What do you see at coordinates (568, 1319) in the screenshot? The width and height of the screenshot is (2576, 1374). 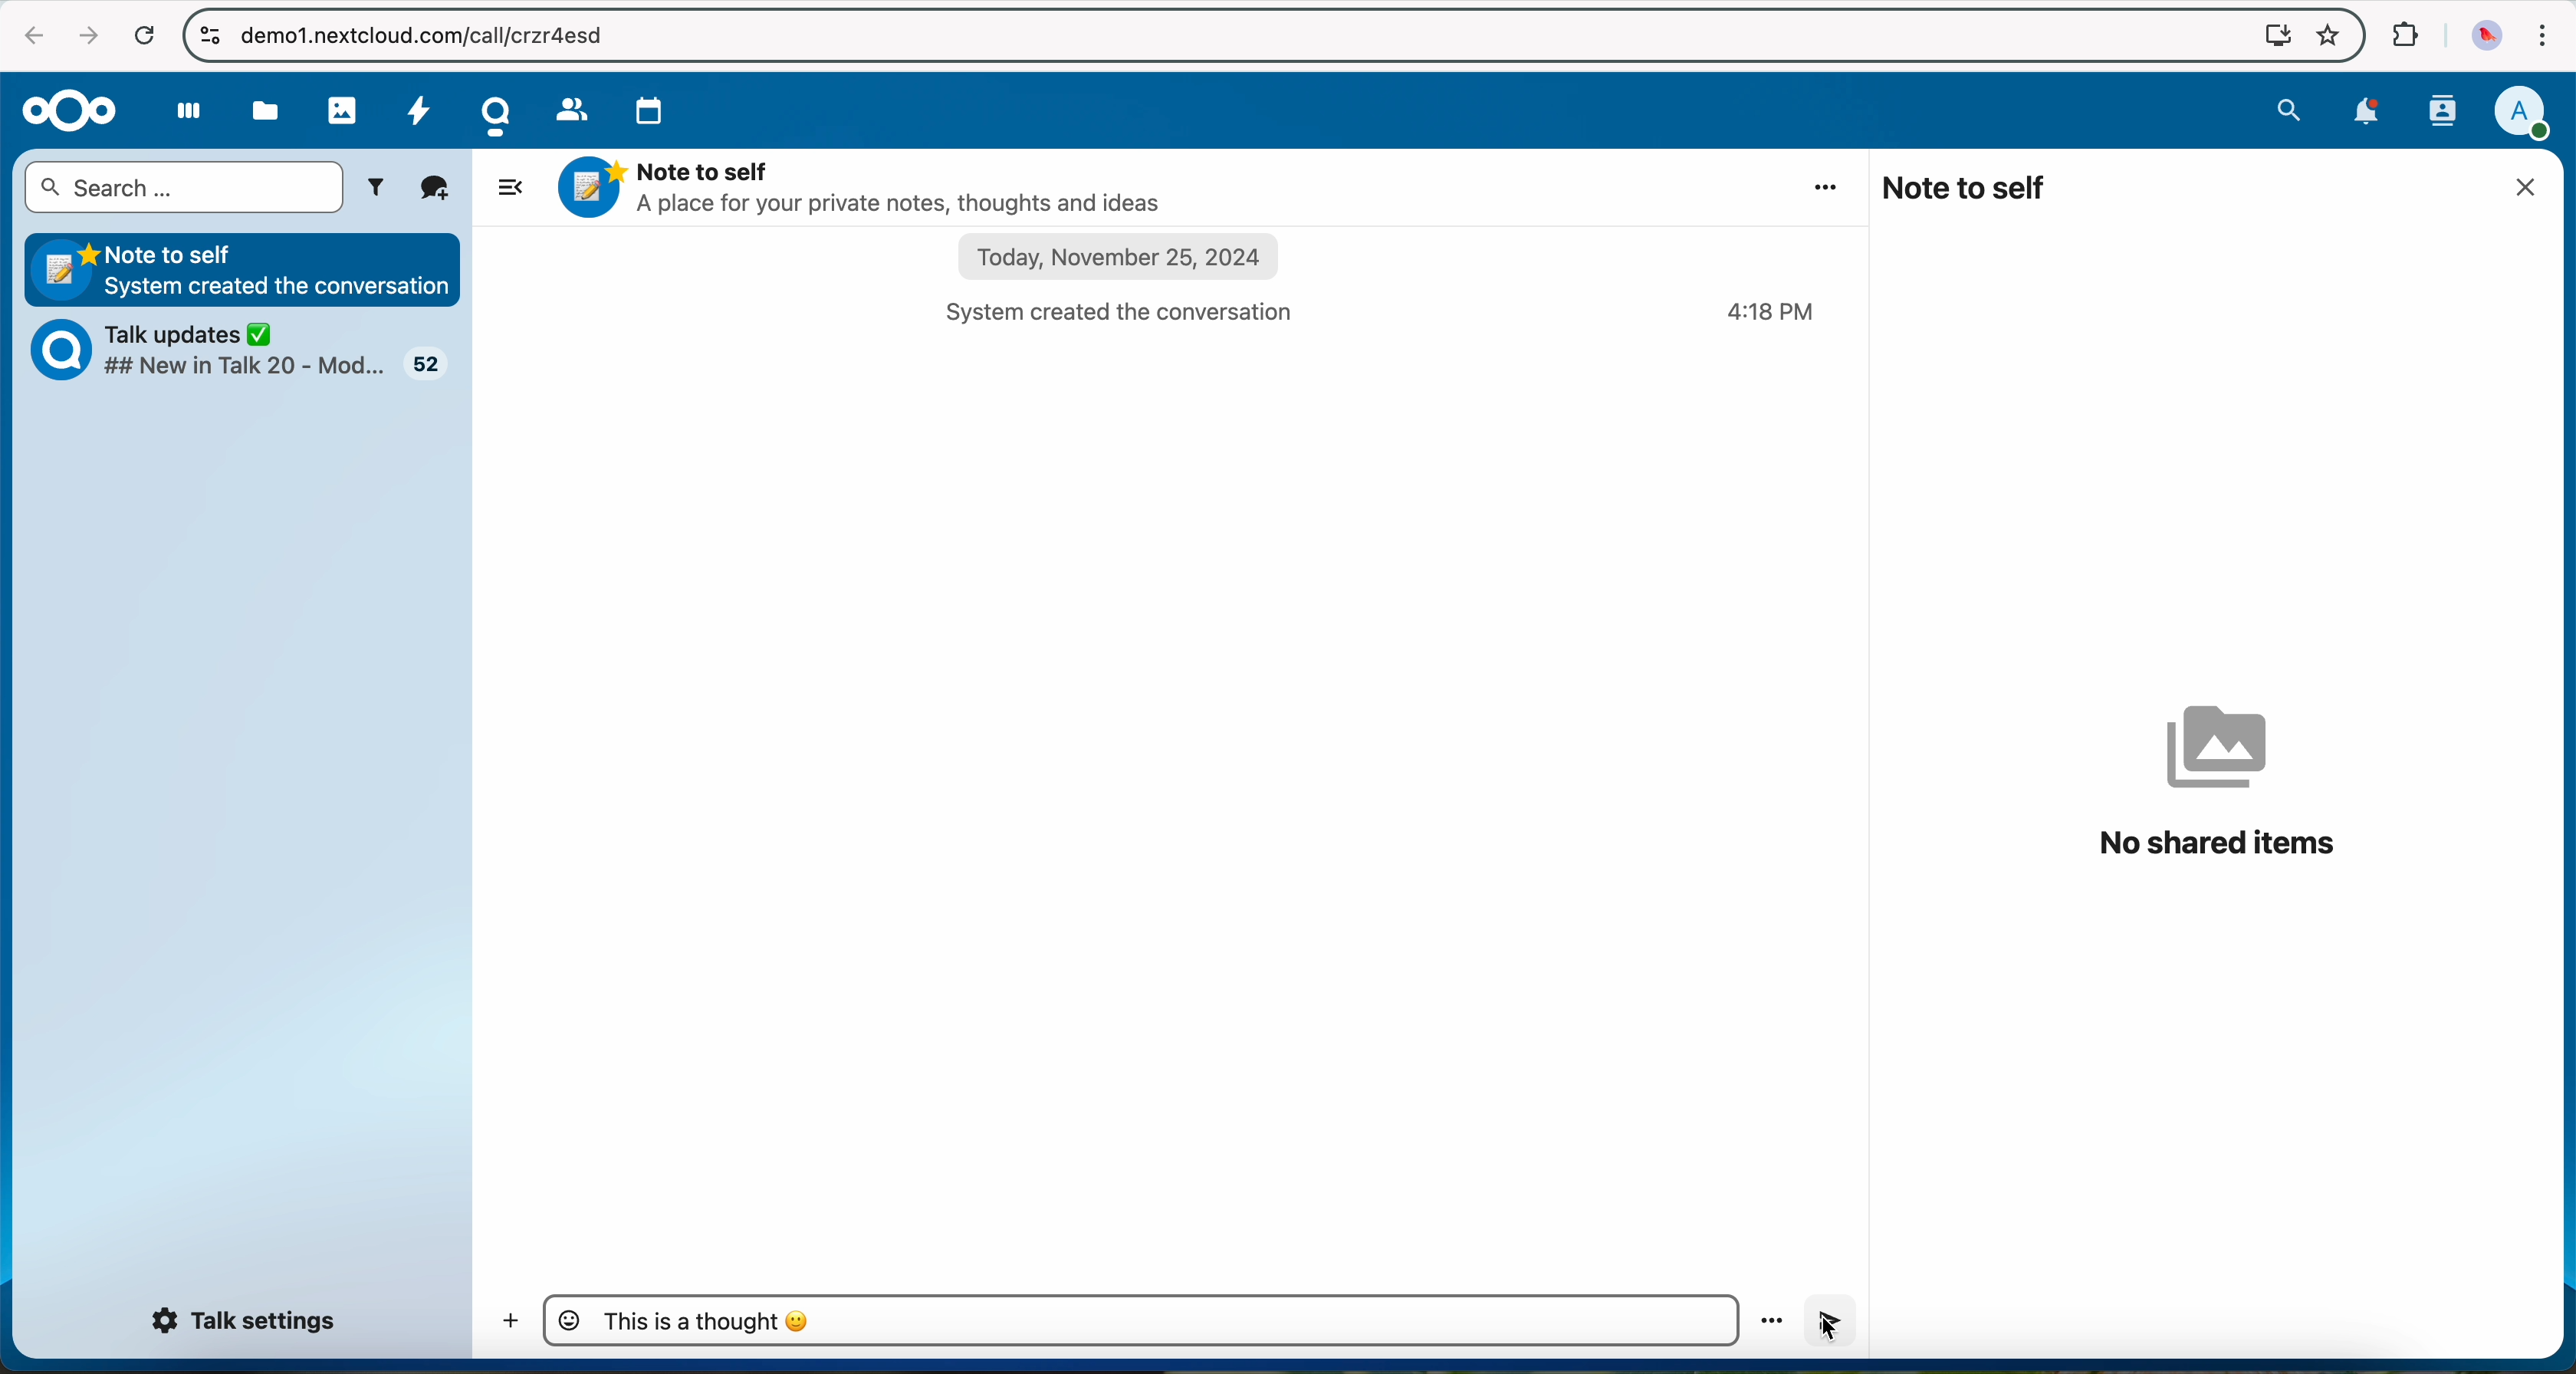 I see `emojis` at bounding box center [568, 1319].